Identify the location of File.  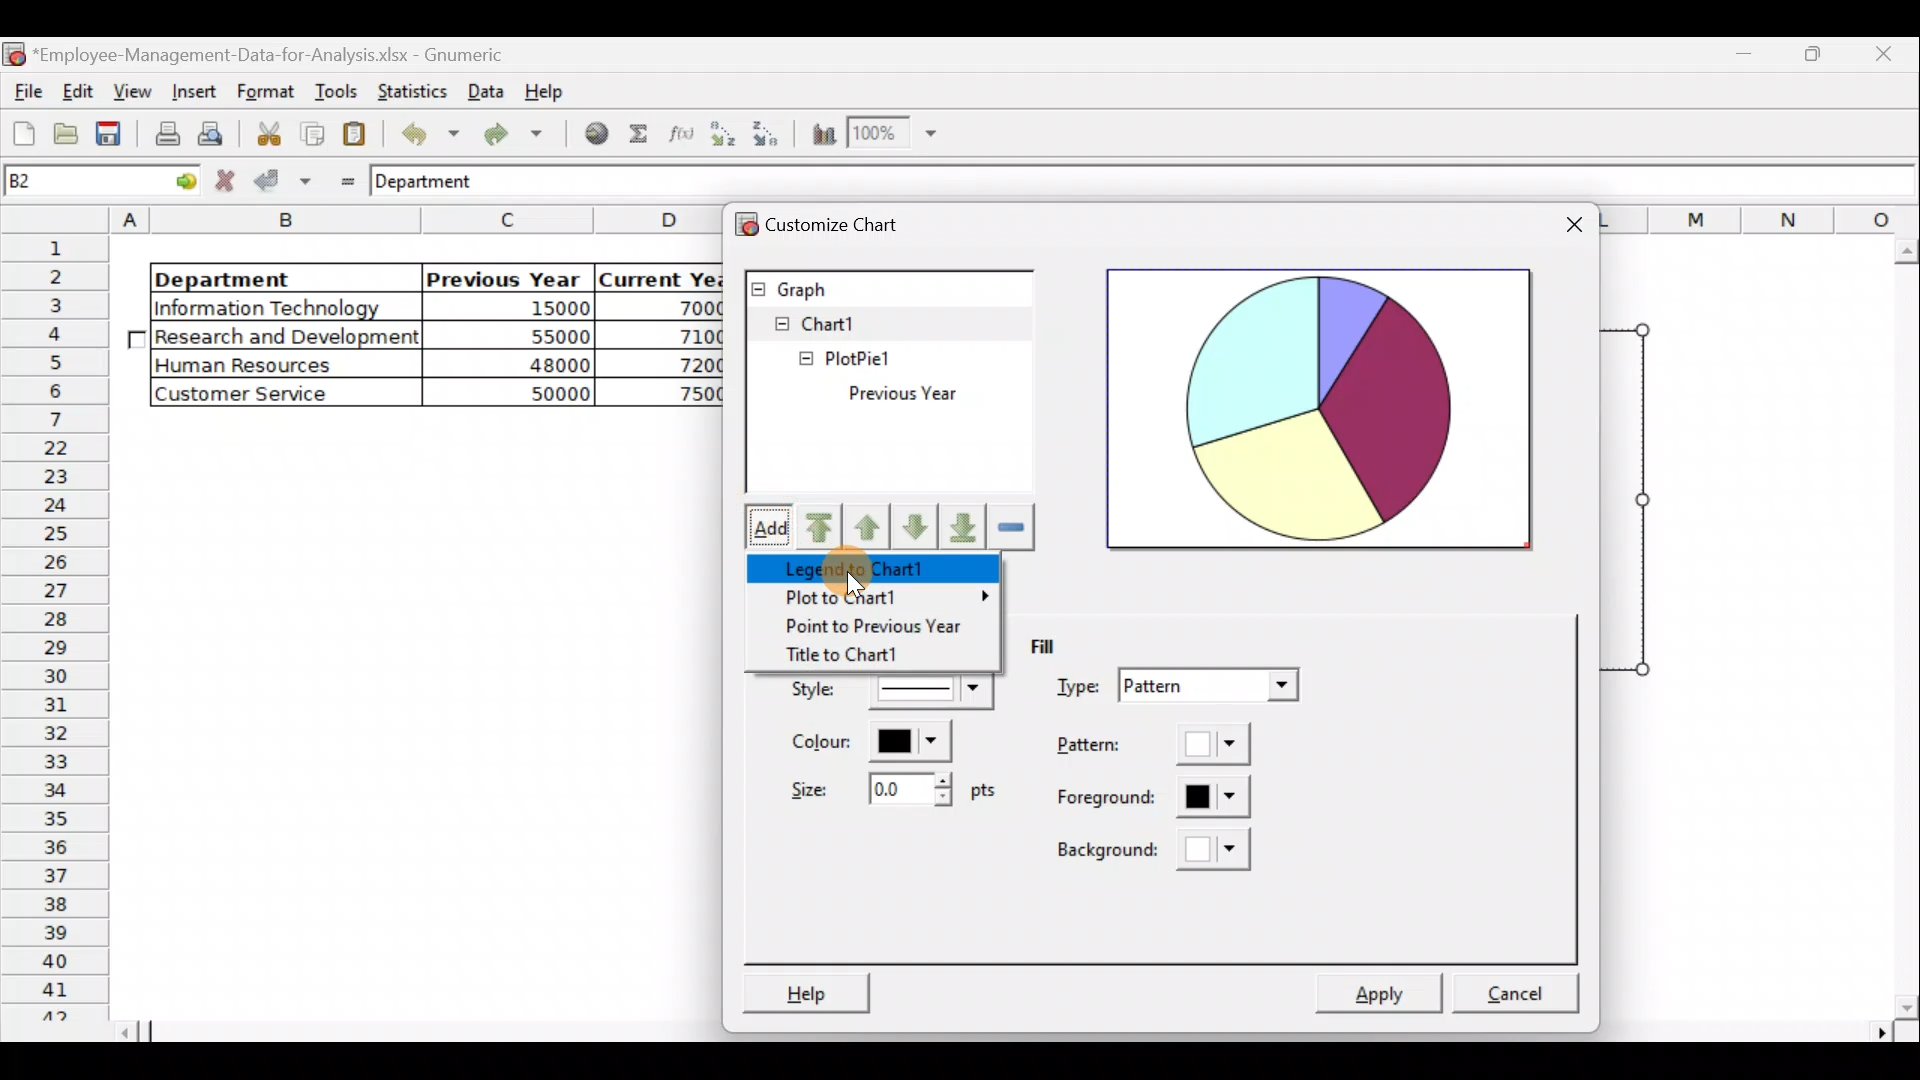
(25, 86).